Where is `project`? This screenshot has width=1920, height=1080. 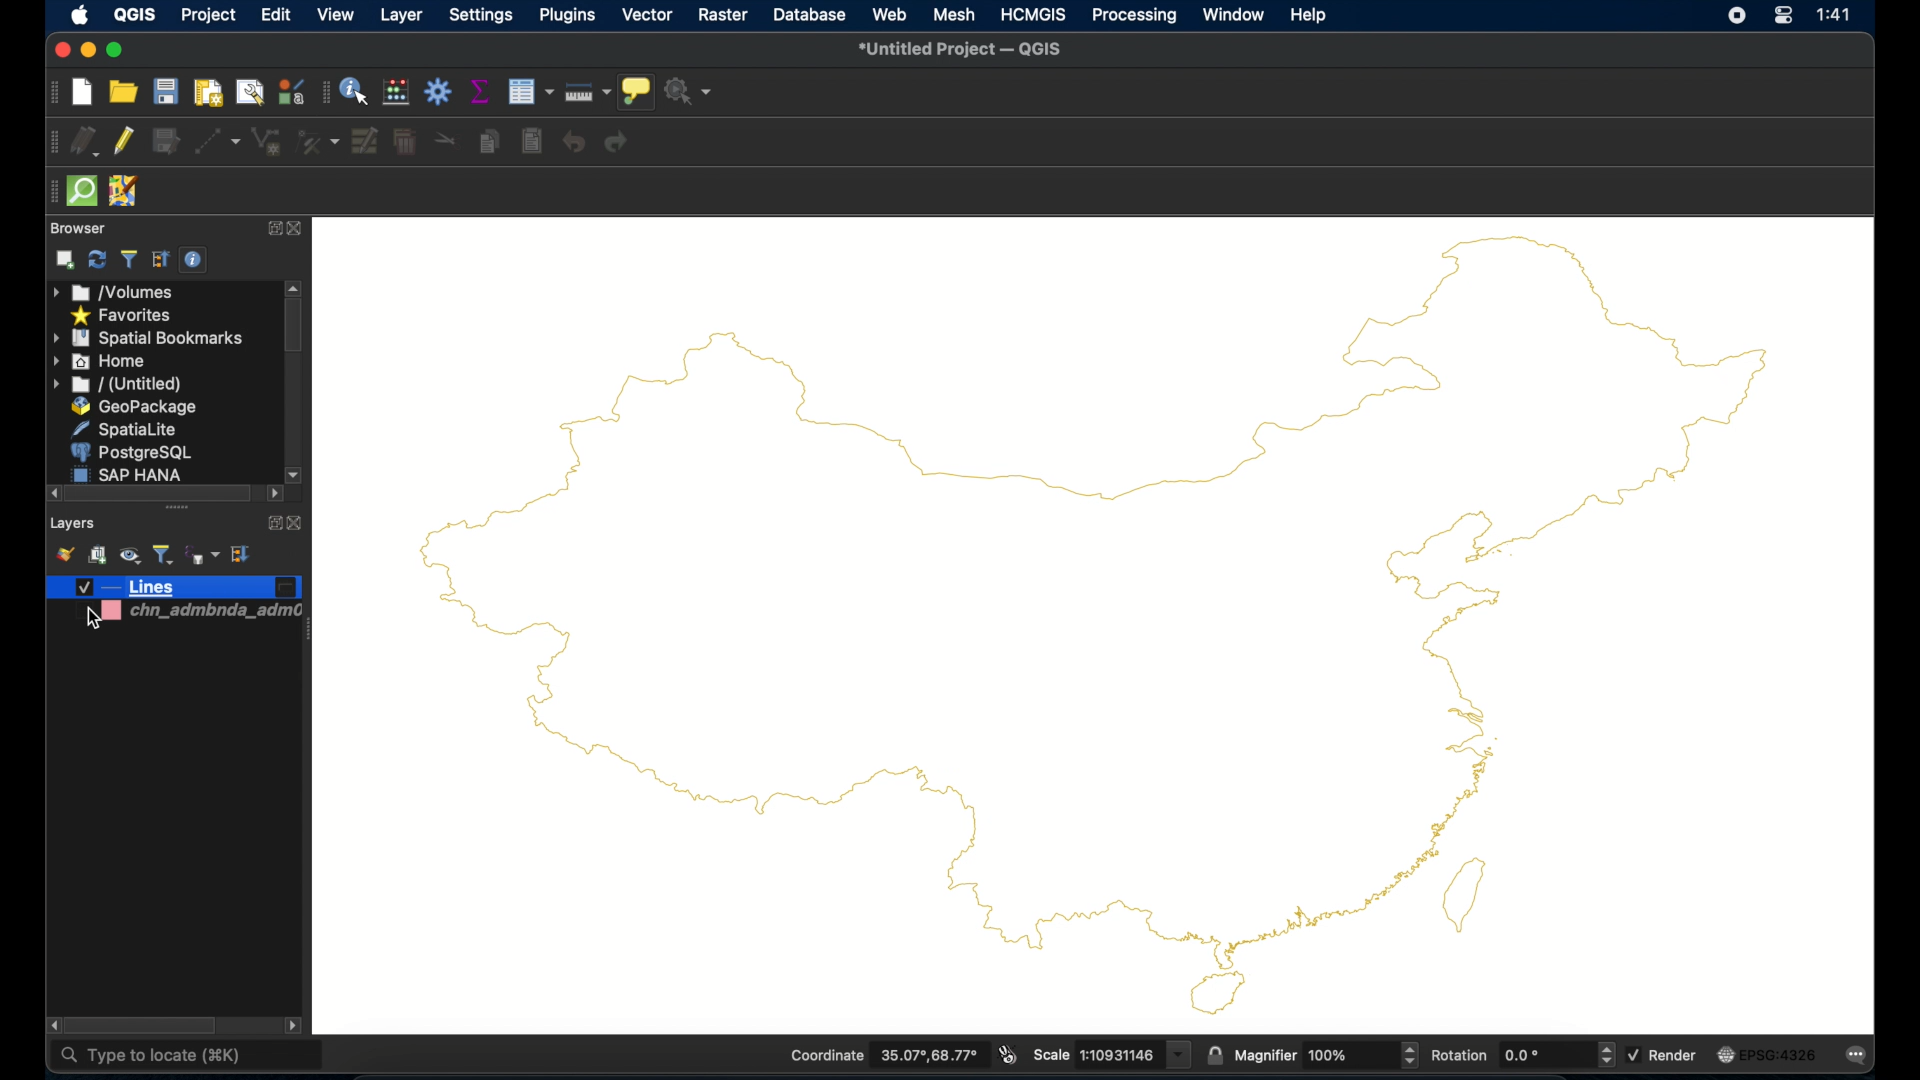
project is located at coordinates (209, 17).